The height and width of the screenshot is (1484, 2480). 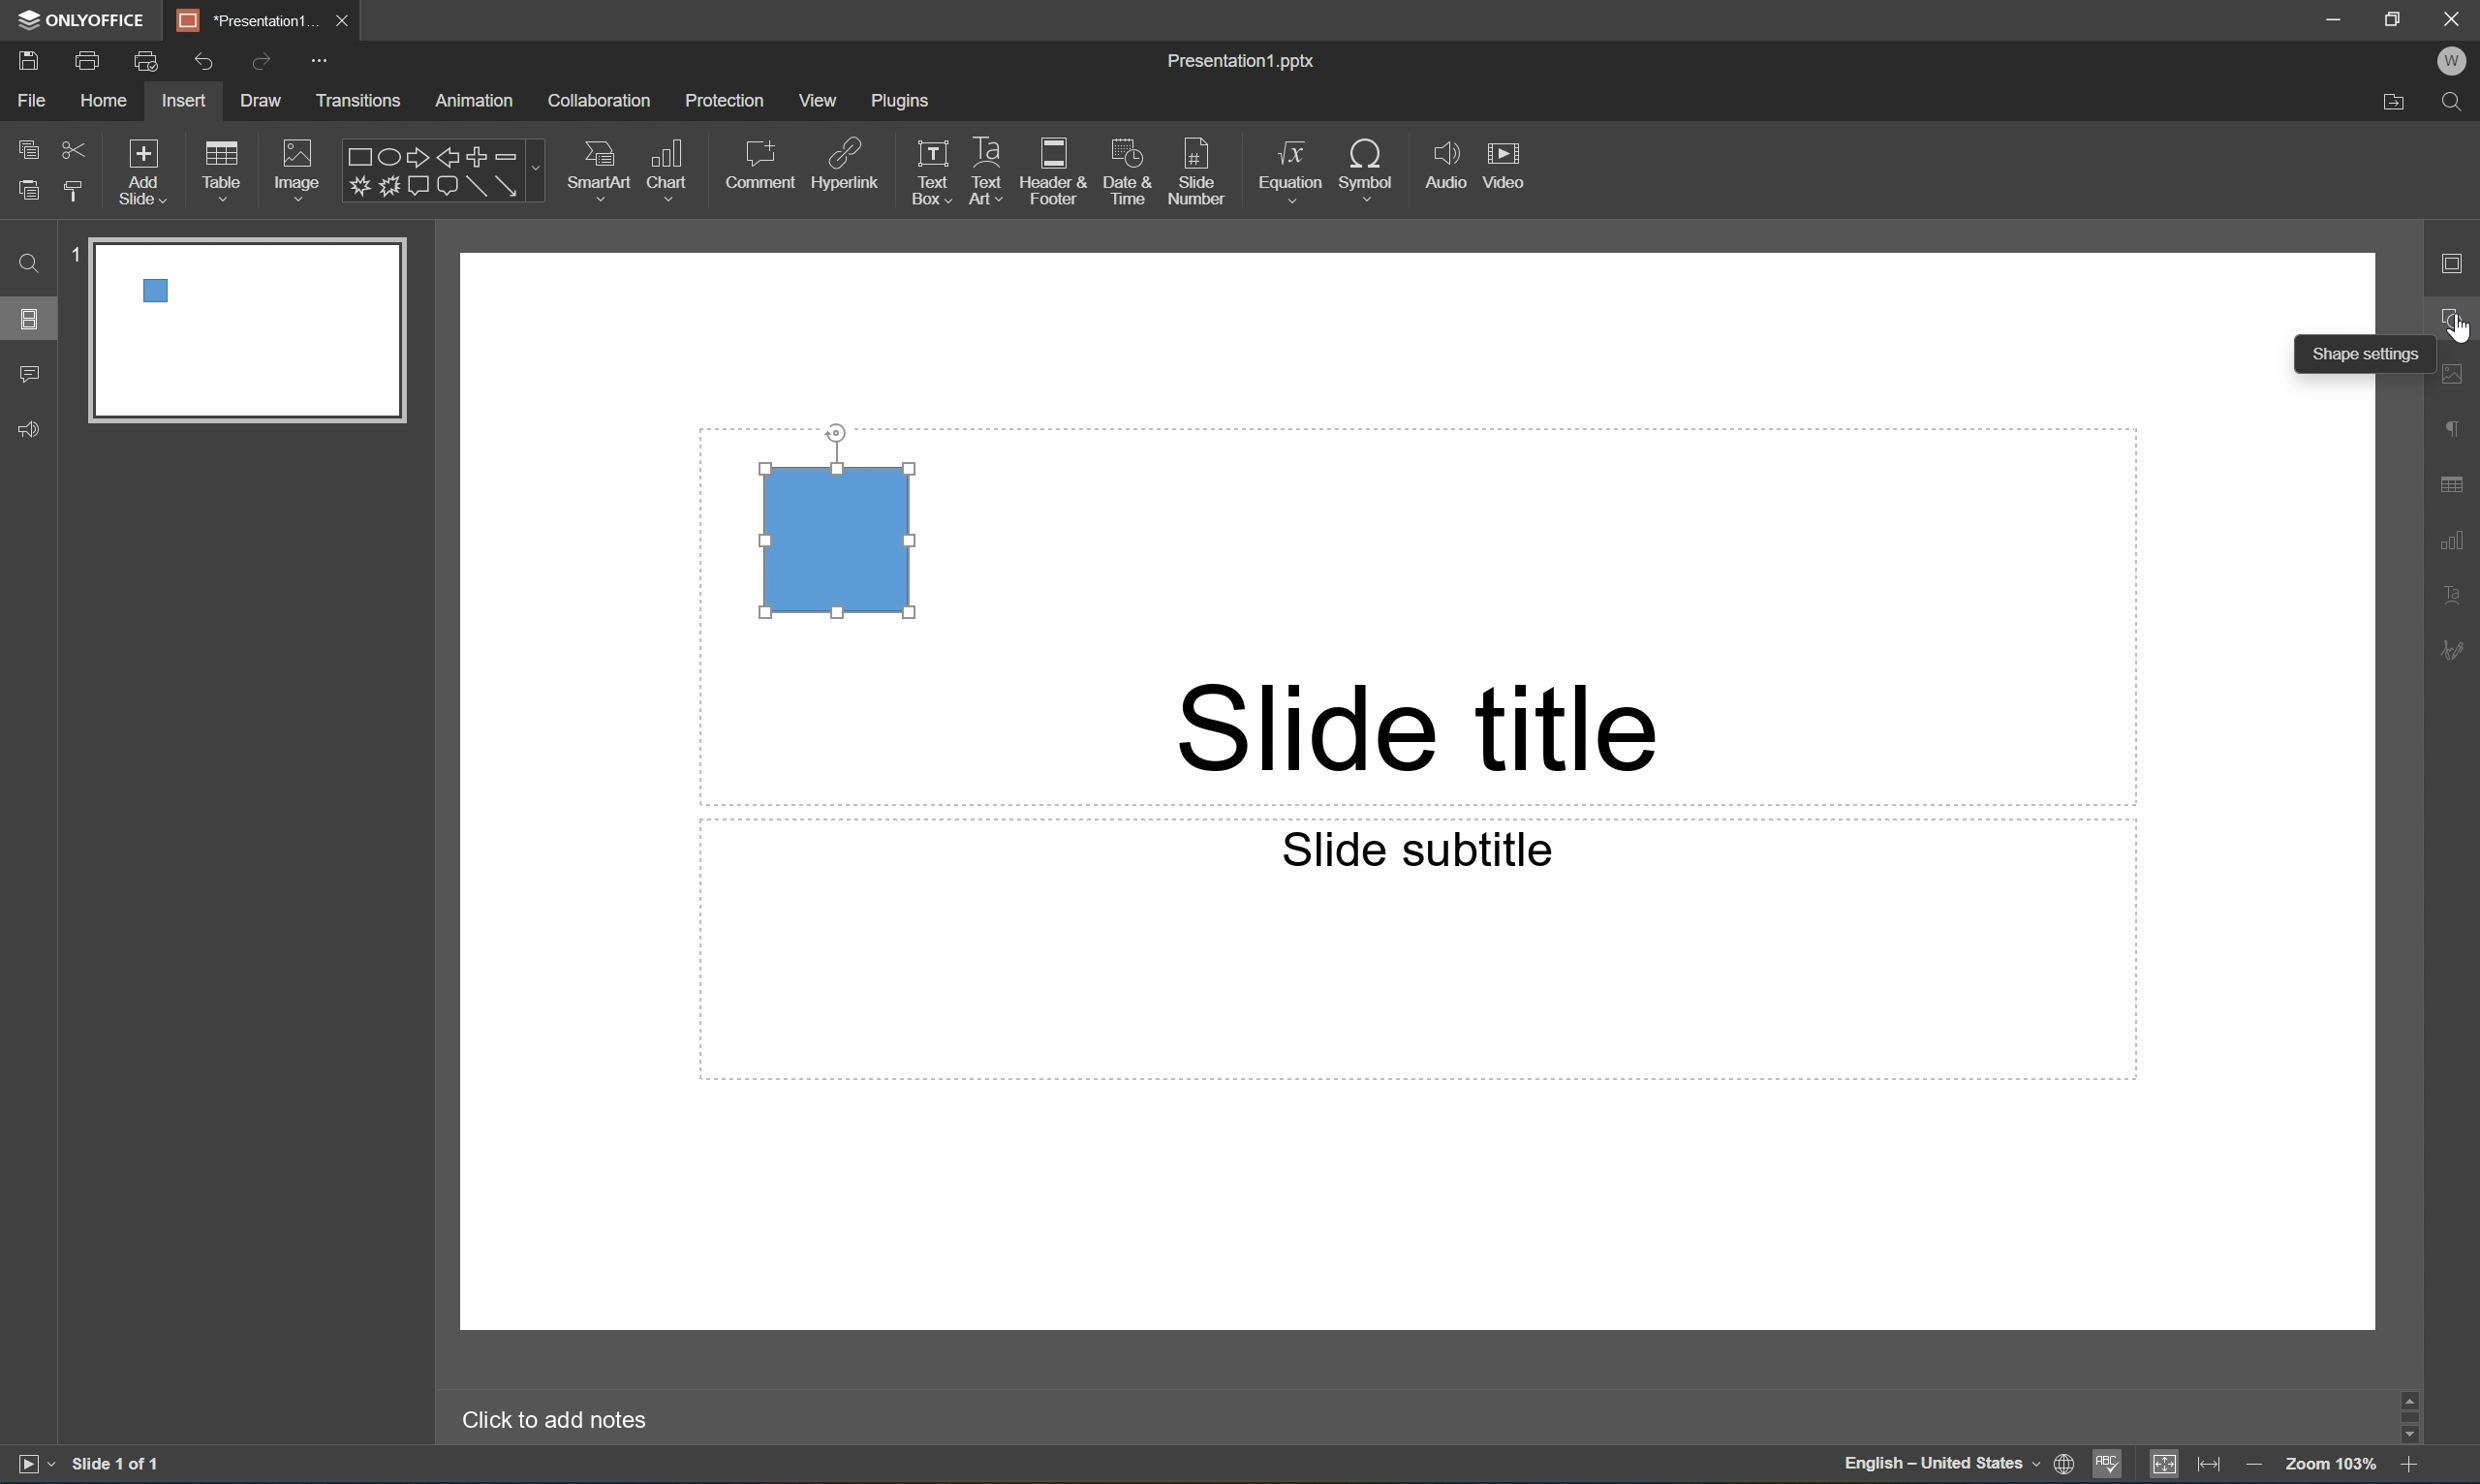 I want to click on Zoom in, so click(x=2415, y=1464).